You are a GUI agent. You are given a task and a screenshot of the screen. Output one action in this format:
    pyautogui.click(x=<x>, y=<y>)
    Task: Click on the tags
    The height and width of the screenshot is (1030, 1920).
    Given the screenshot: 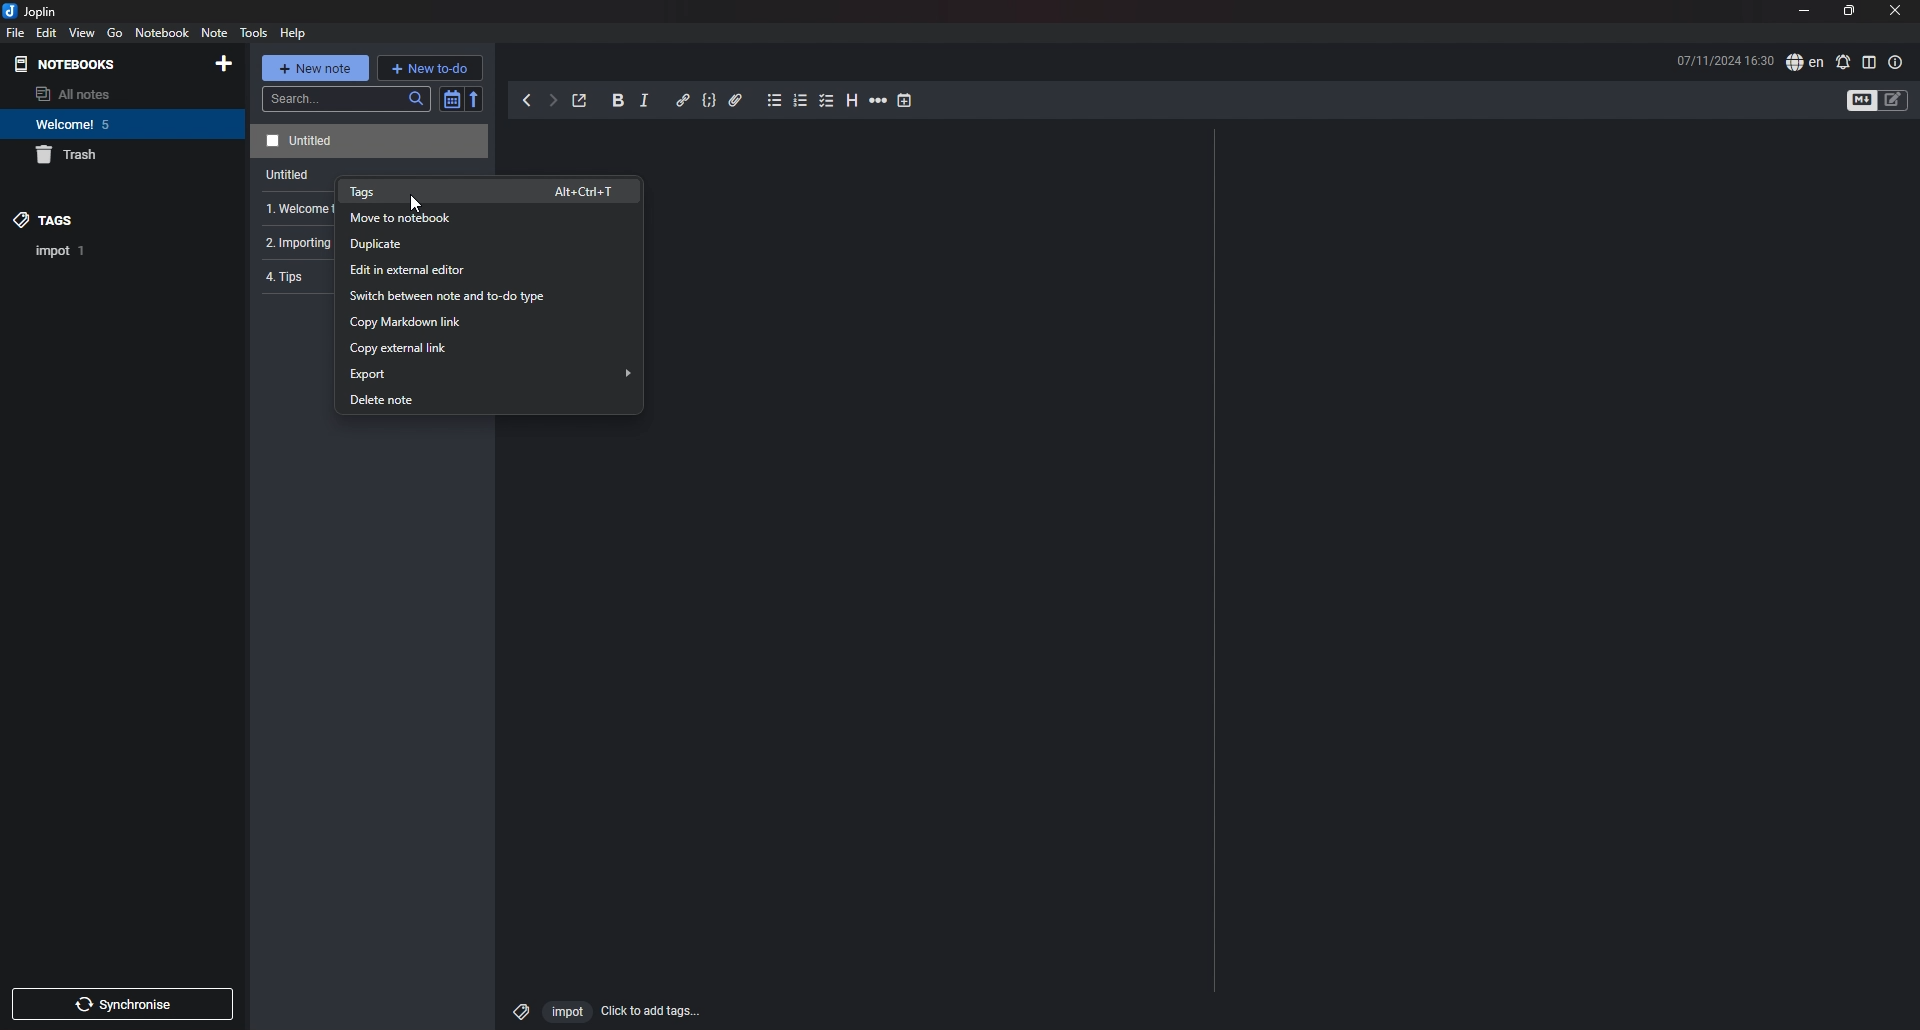 What is the action you would take?
    pyautogui.click(x=97, y=219)
    